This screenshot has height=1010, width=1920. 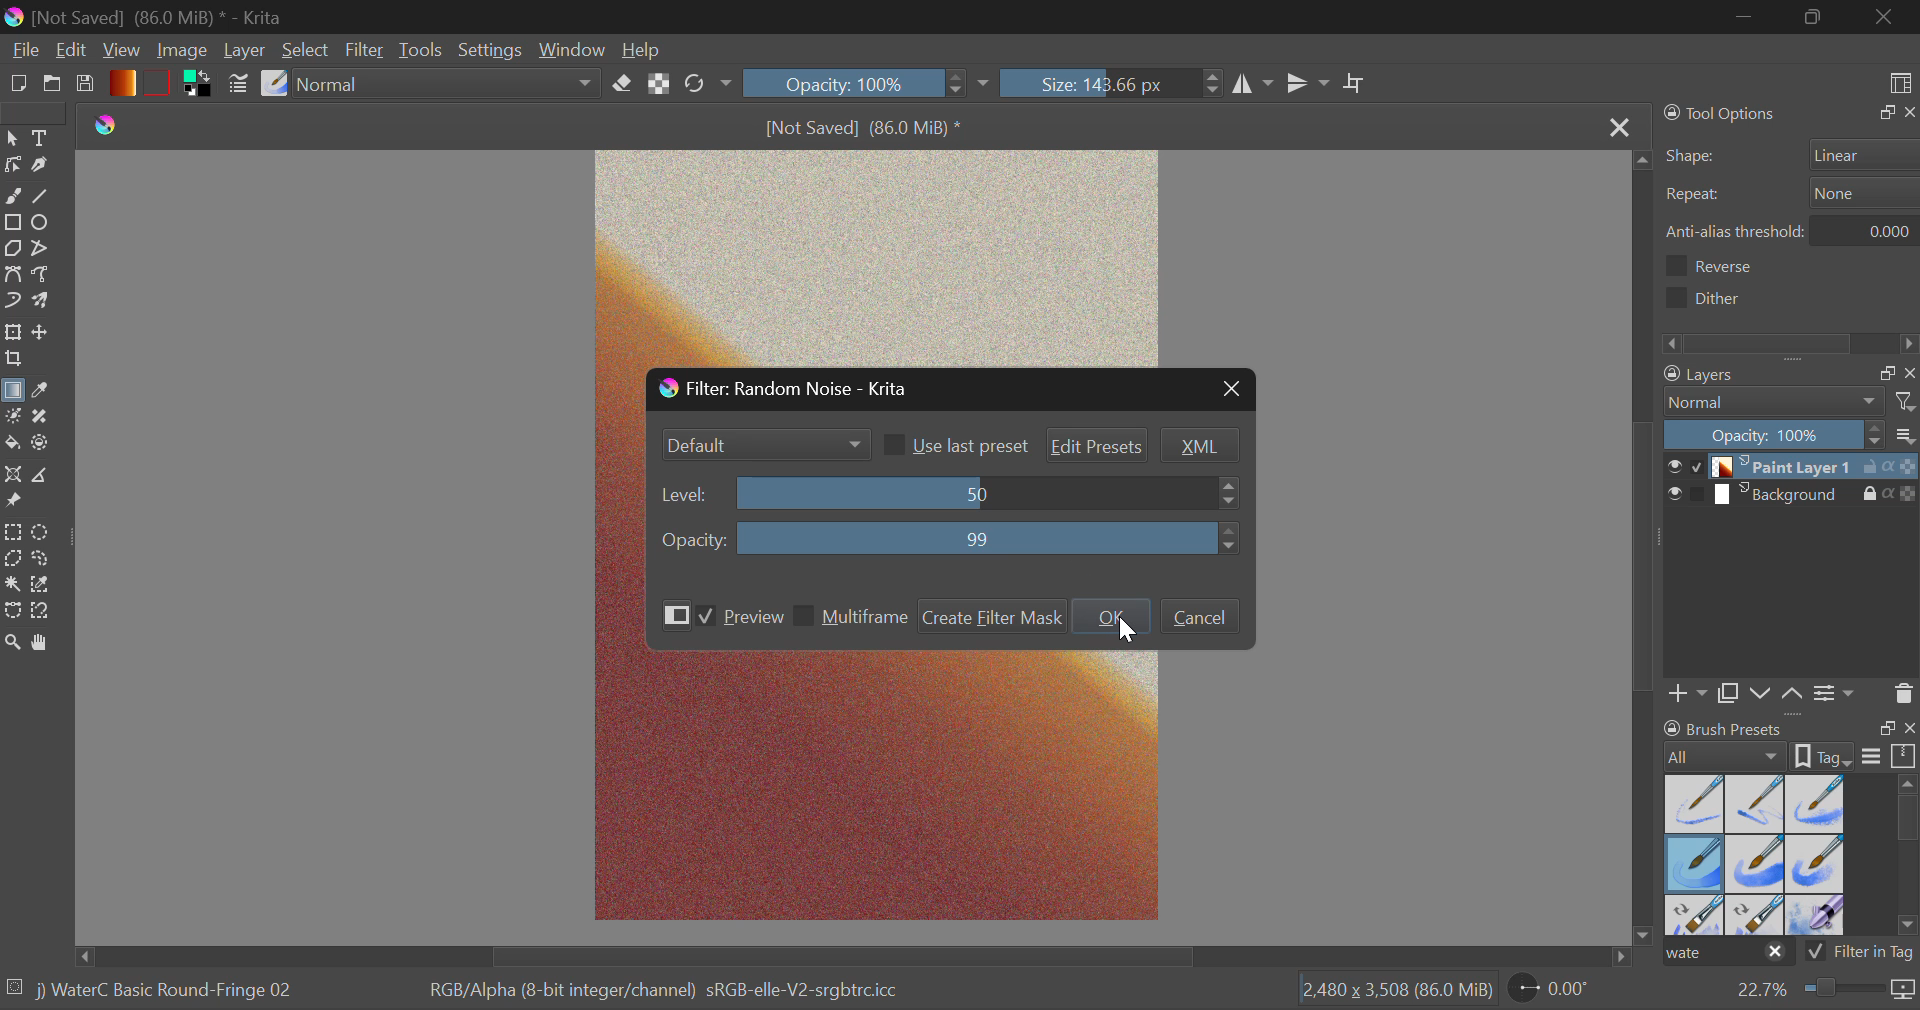 I want to click on Select, so click(x=305, y=48).